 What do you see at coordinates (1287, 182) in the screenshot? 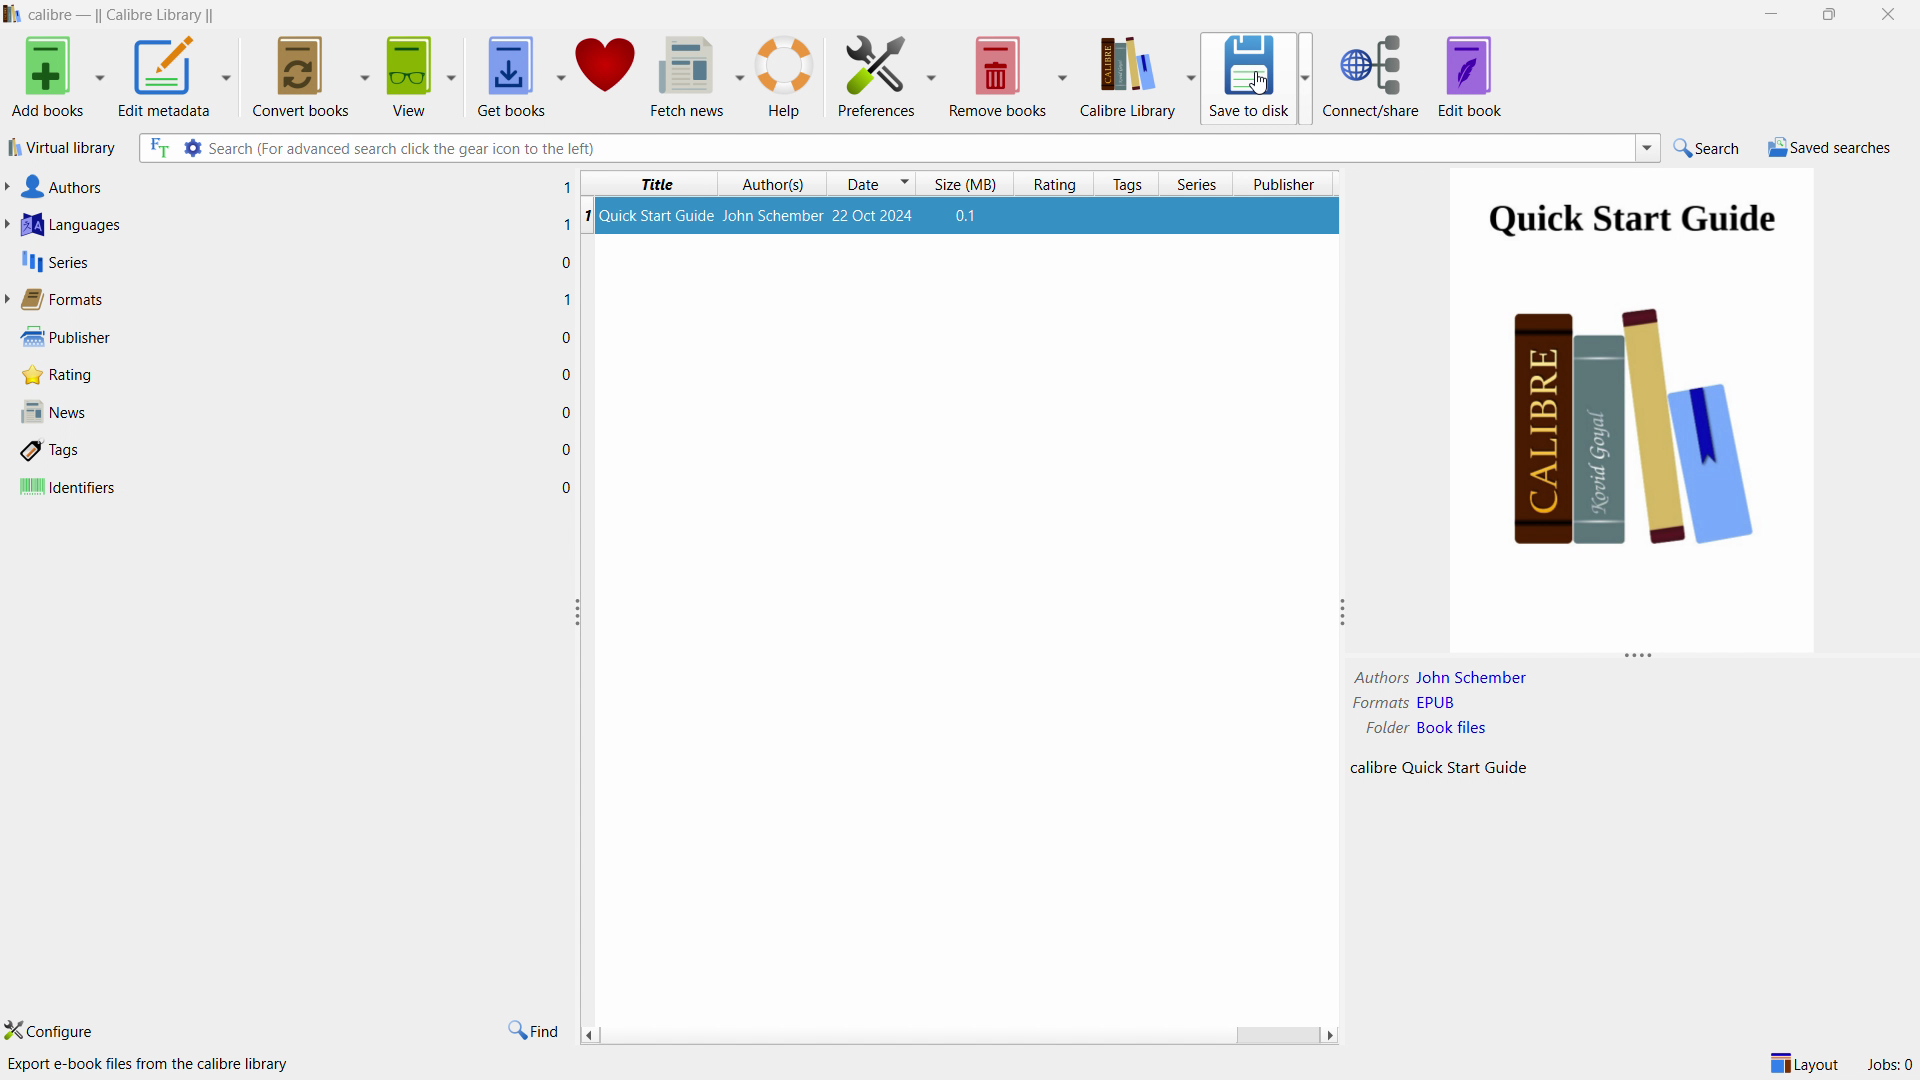
I see `publisher` at bounding box center [1287, 182].